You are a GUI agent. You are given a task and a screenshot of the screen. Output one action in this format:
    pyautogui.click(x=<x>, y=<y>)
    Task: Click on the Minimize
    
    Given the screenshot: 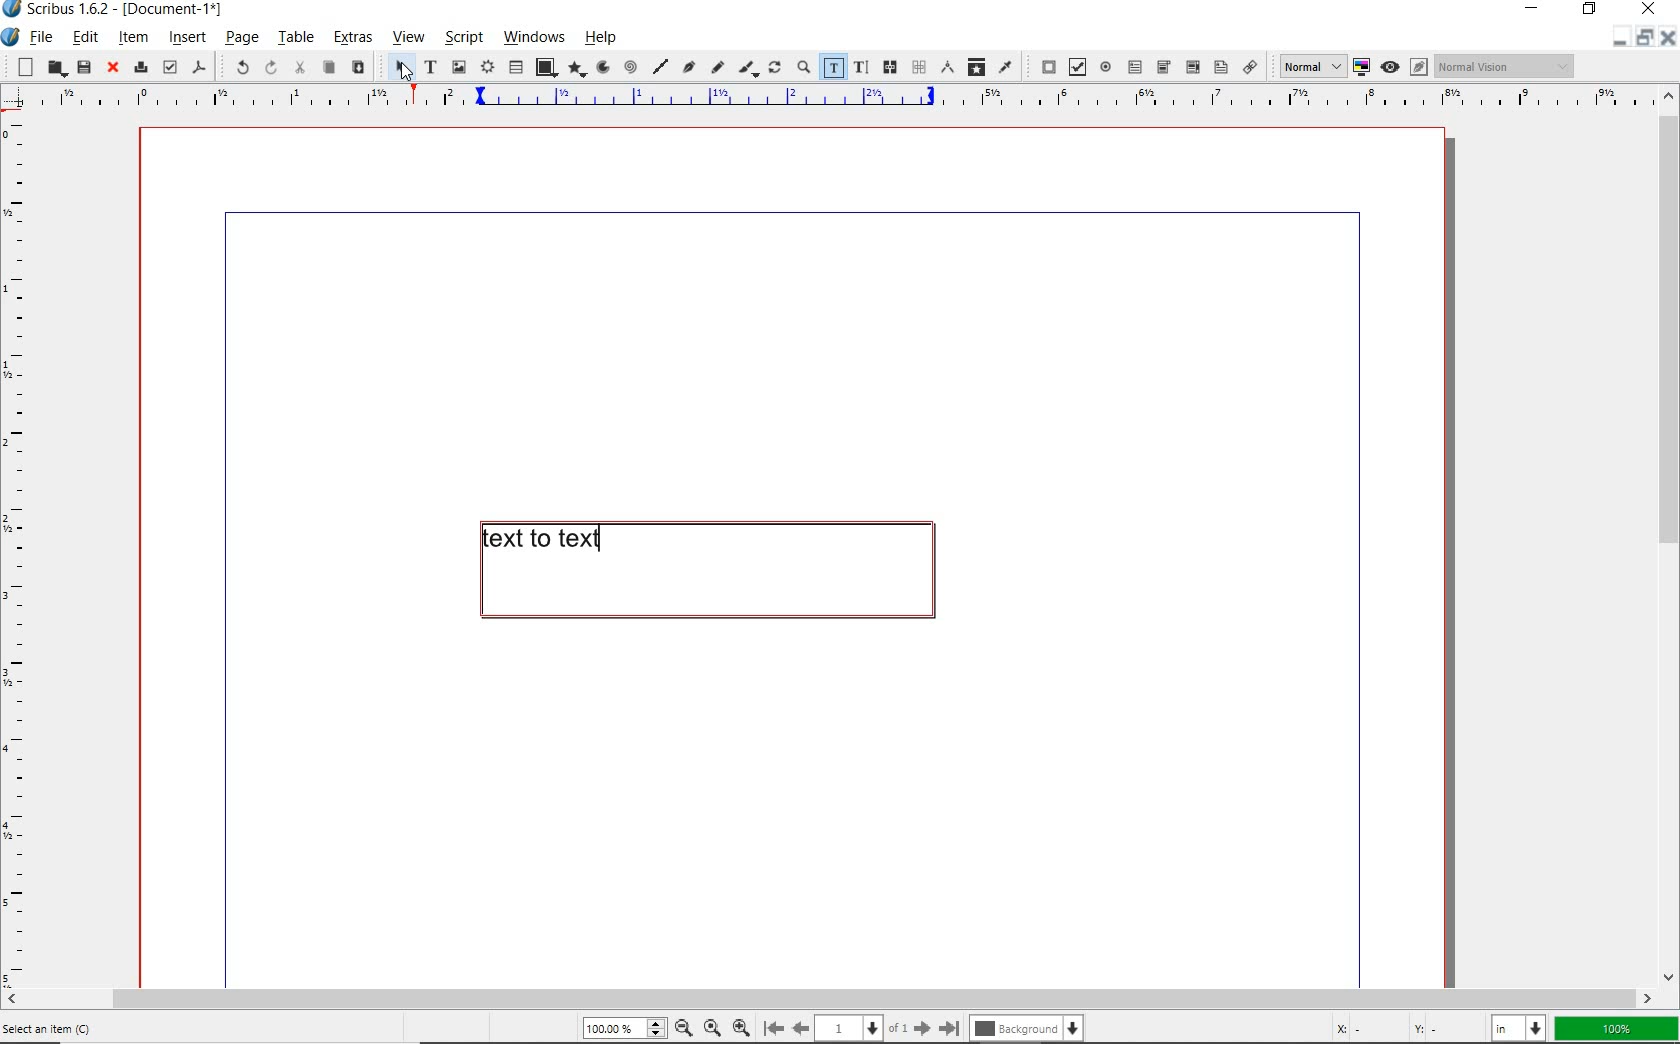 What is the action you would take?
    pyautogui.click(x=1643, y=39)
    